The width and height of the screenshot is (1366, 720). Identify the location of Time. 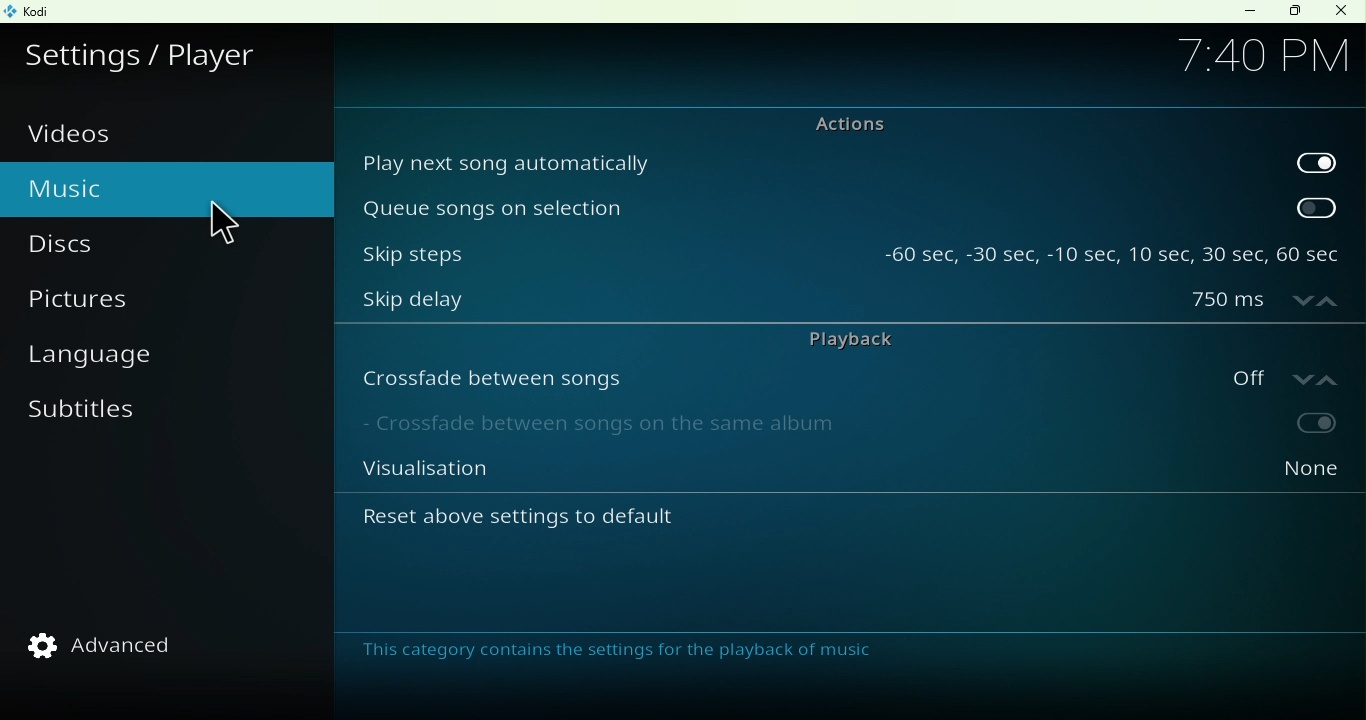
(1262, 53).